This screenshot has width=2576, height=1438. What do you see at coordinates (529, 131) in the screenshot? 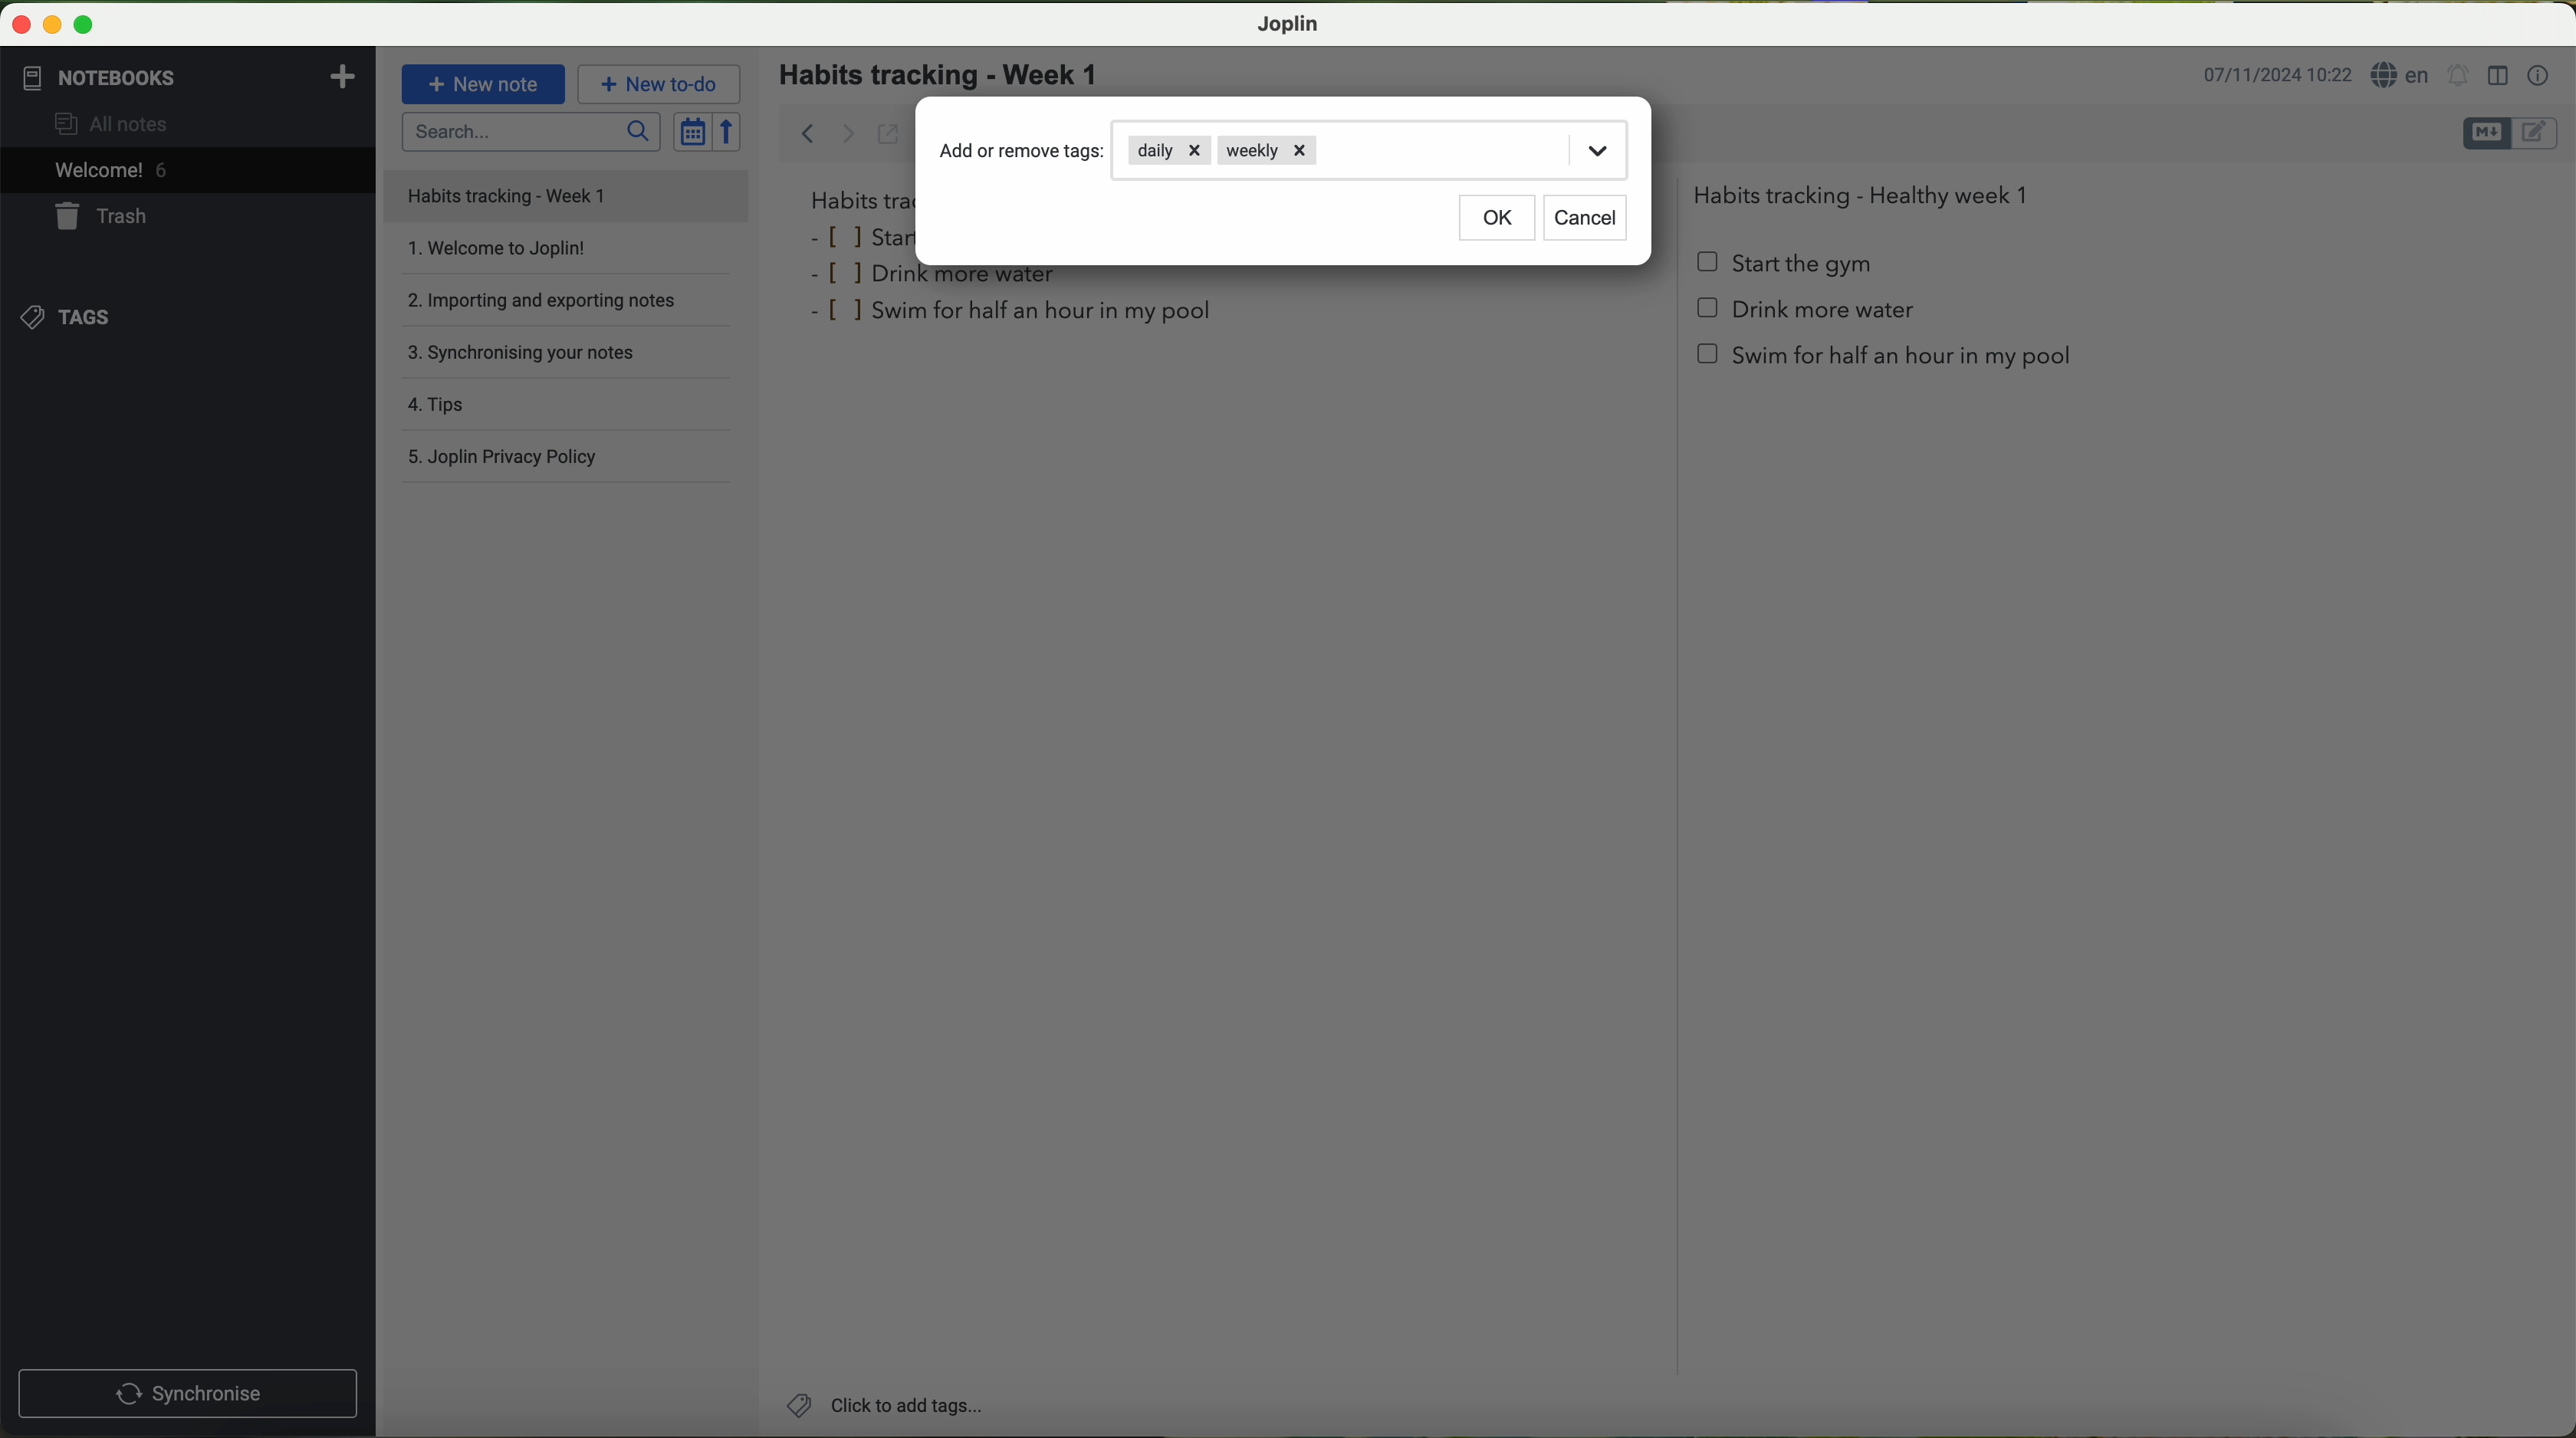
I see `search bar` at bounding box center [529, 131].